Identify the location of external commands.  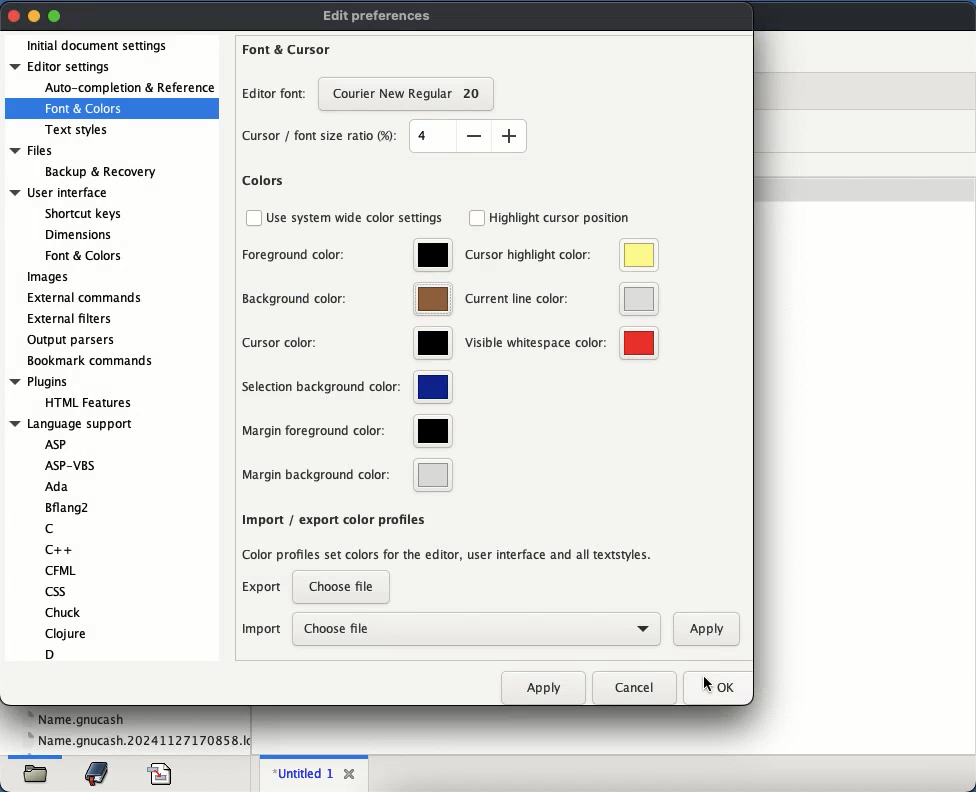
(83, 297).